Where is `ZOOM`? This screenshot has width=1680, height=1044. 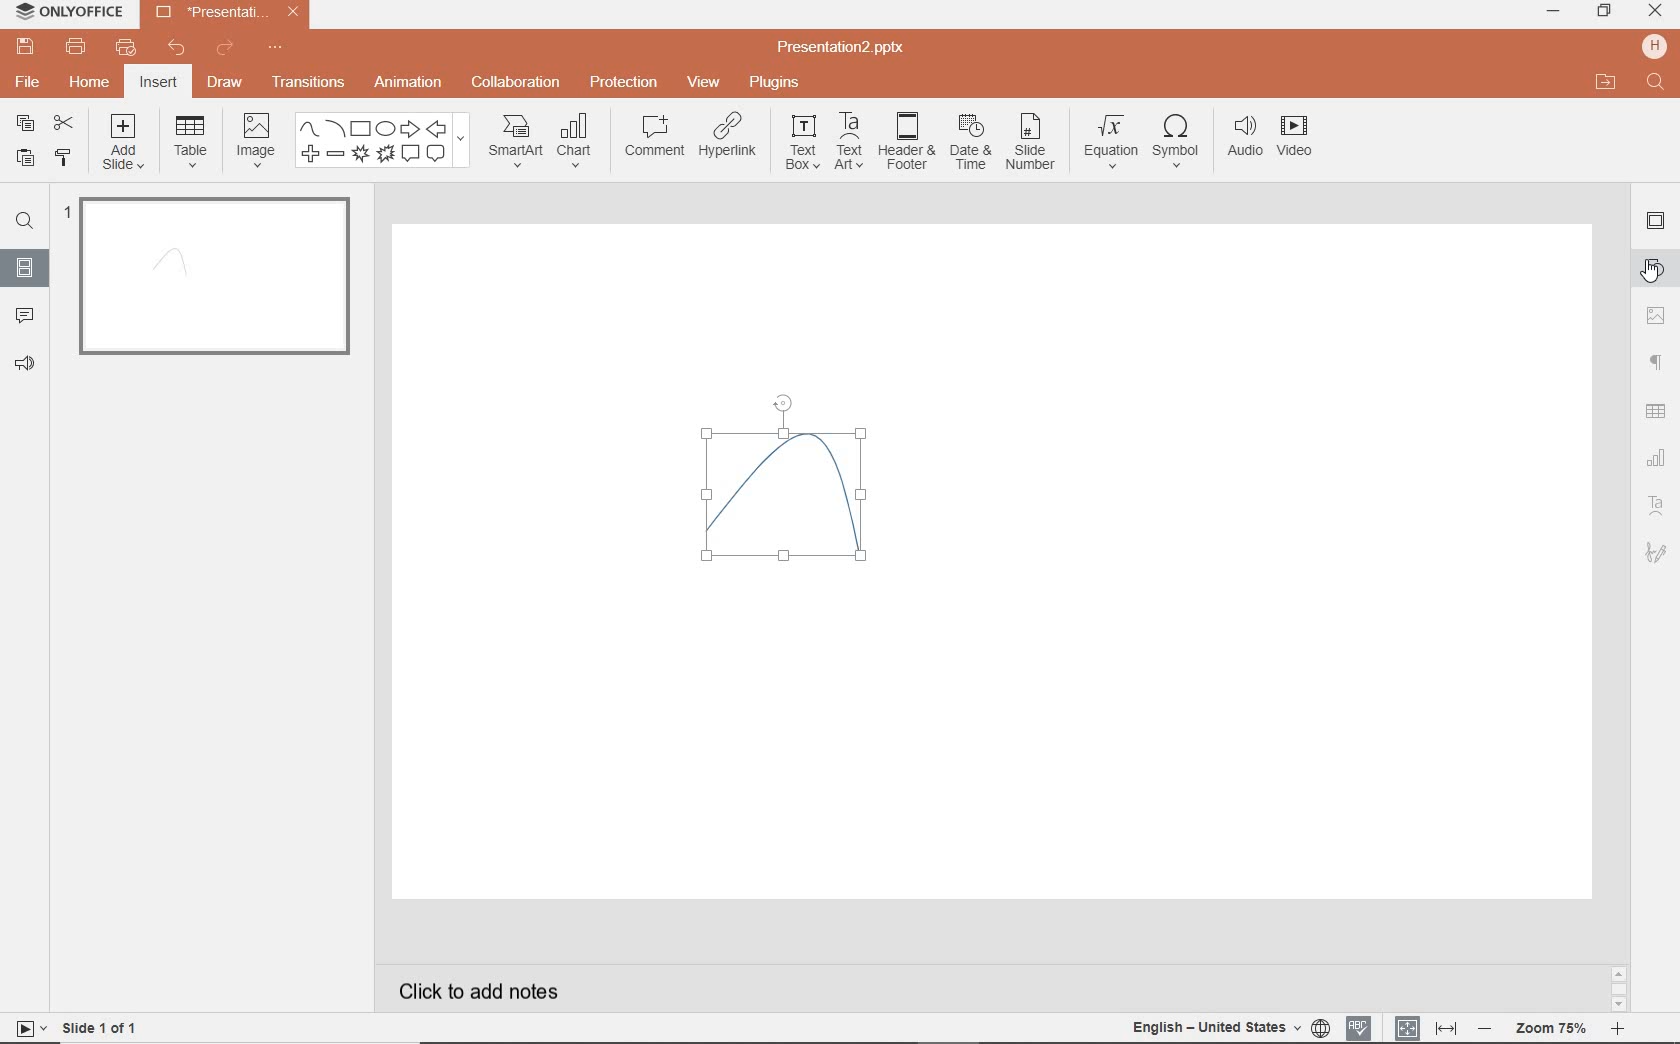
ZOOM is located at coordinates (1561, 1028).